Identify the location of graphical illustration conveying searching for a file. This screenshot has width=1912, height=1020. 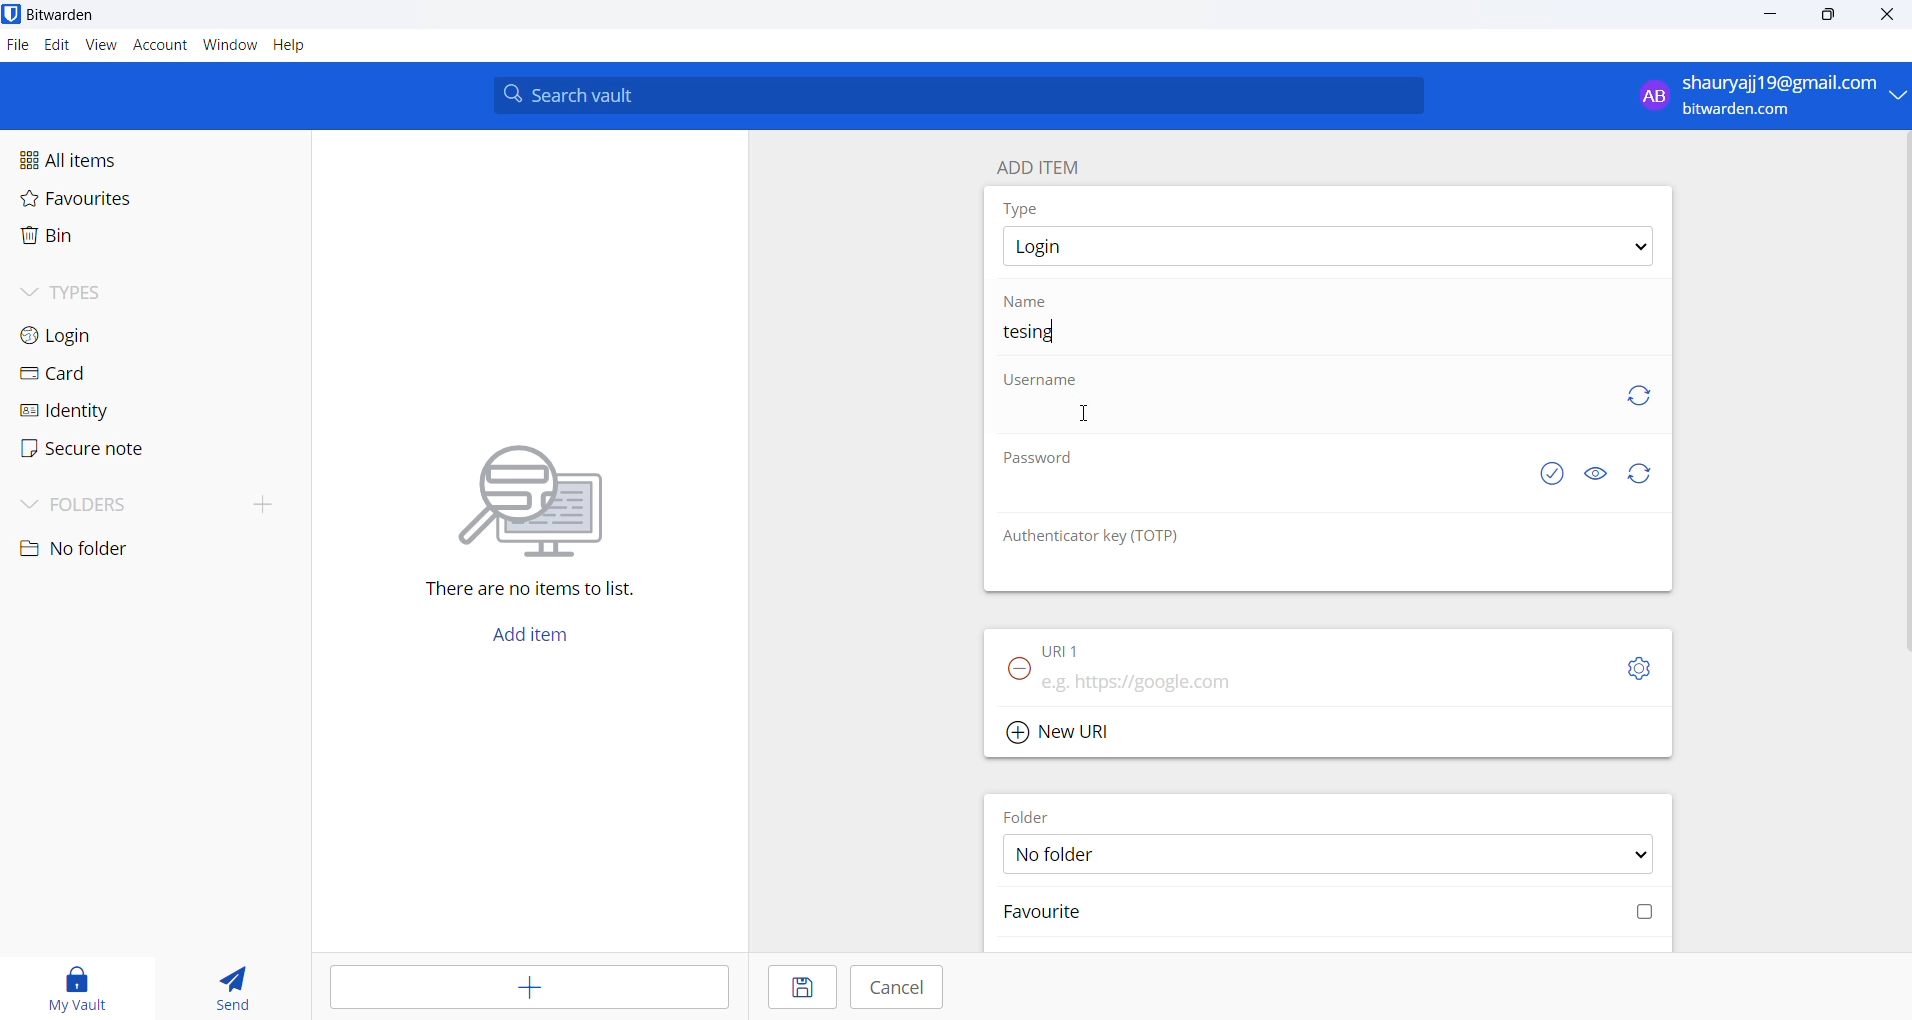
(550, 497).